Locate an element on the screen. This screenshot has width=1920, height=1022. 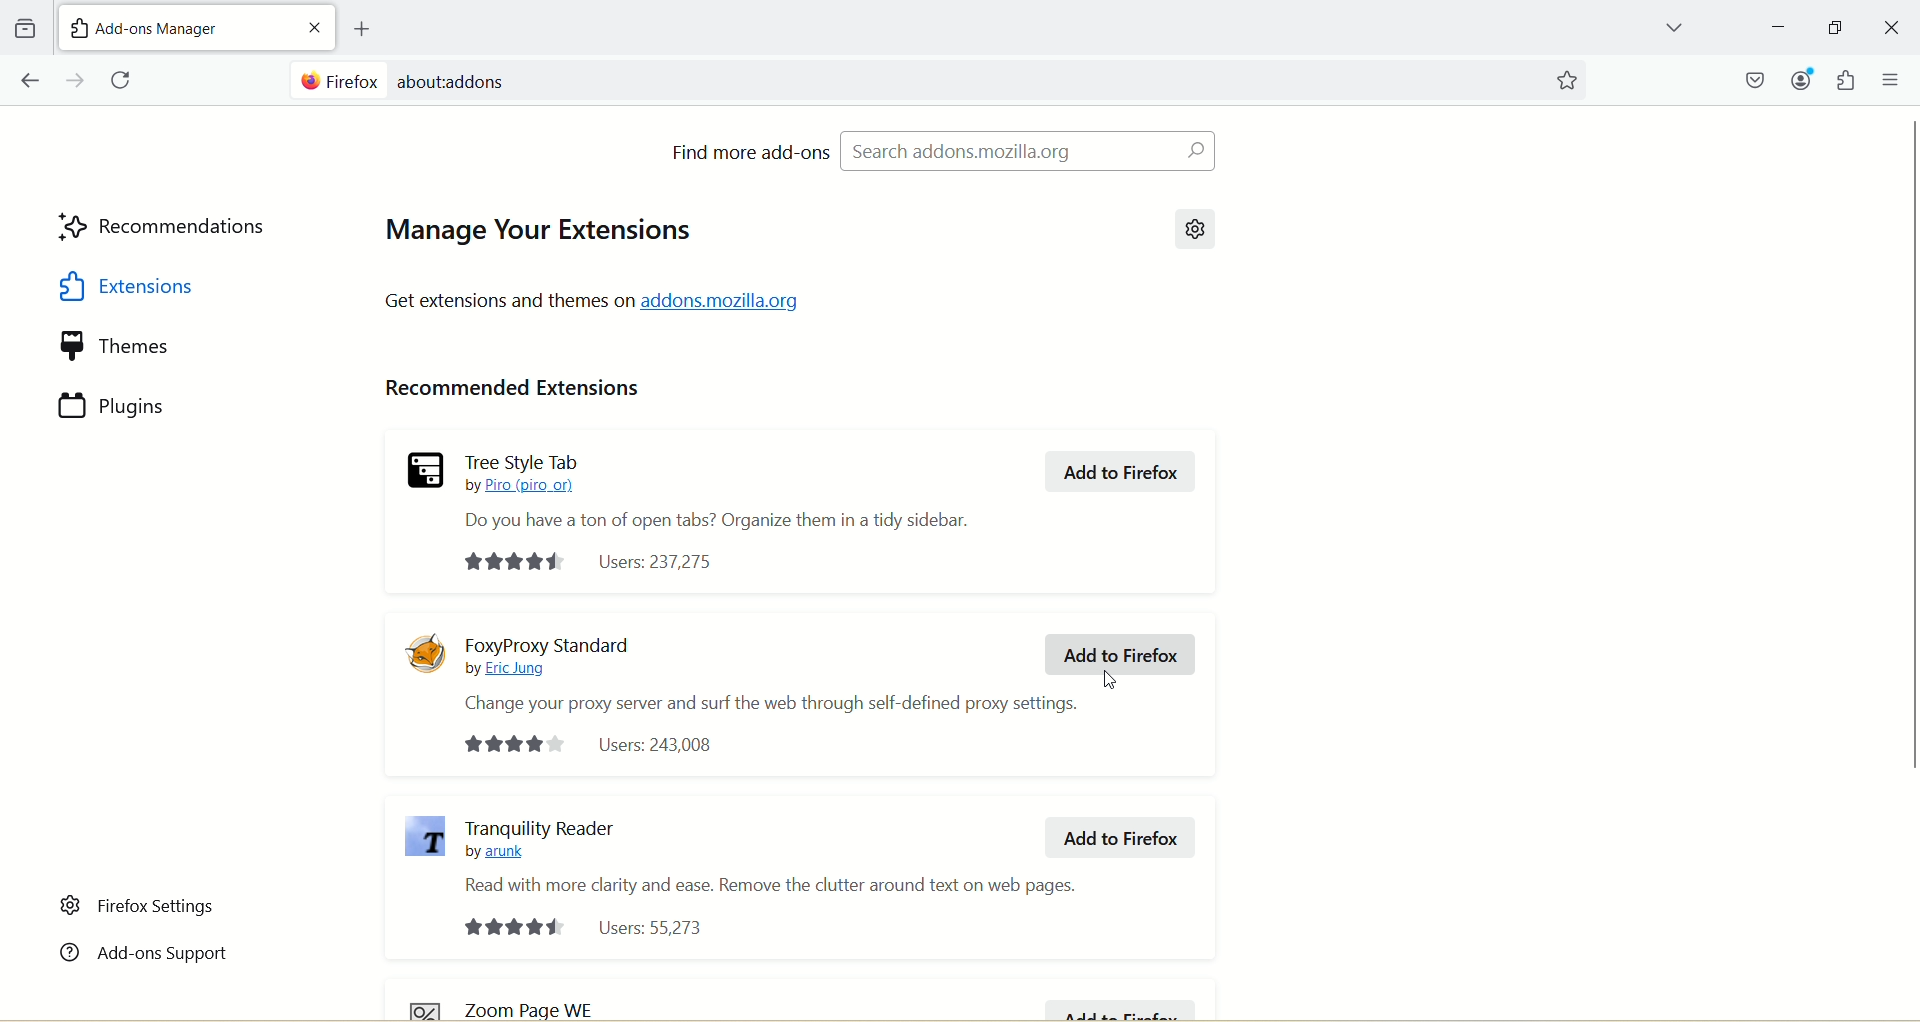
Manage Your Extensions is located at coordinates (536, 233).